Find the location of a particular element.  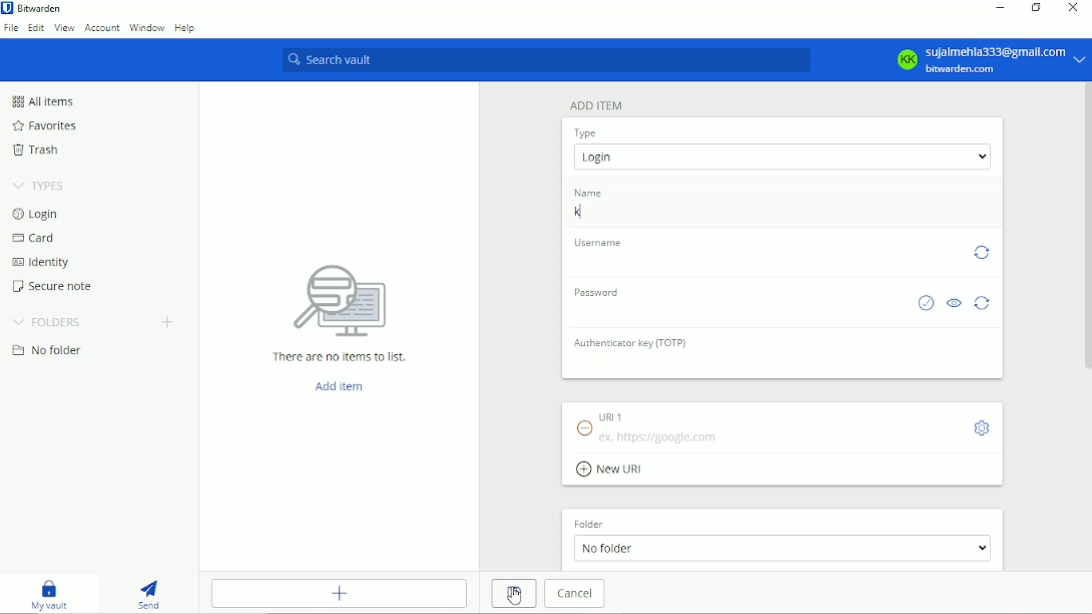

bitwarden logo is located at coordinates (7, 8).